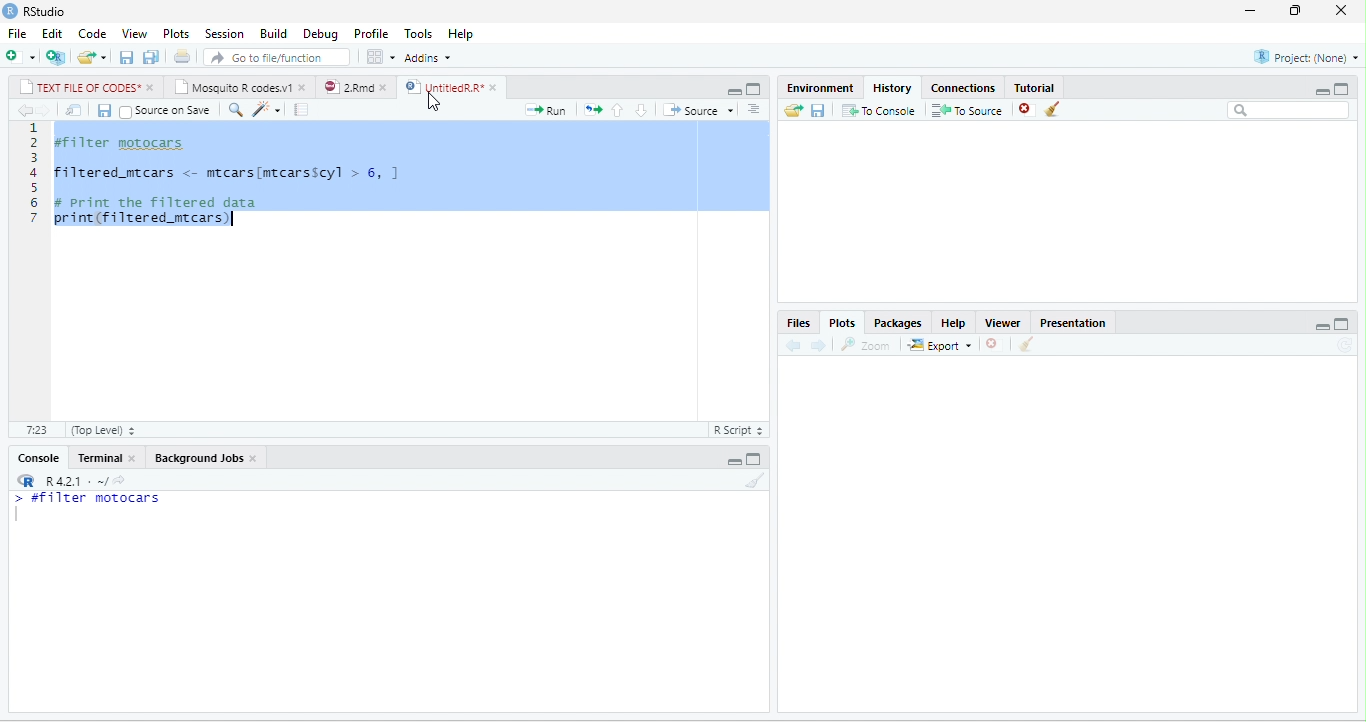  Describe the element at coordinates (618, 111) in the screenshot. I see `up` at that location.